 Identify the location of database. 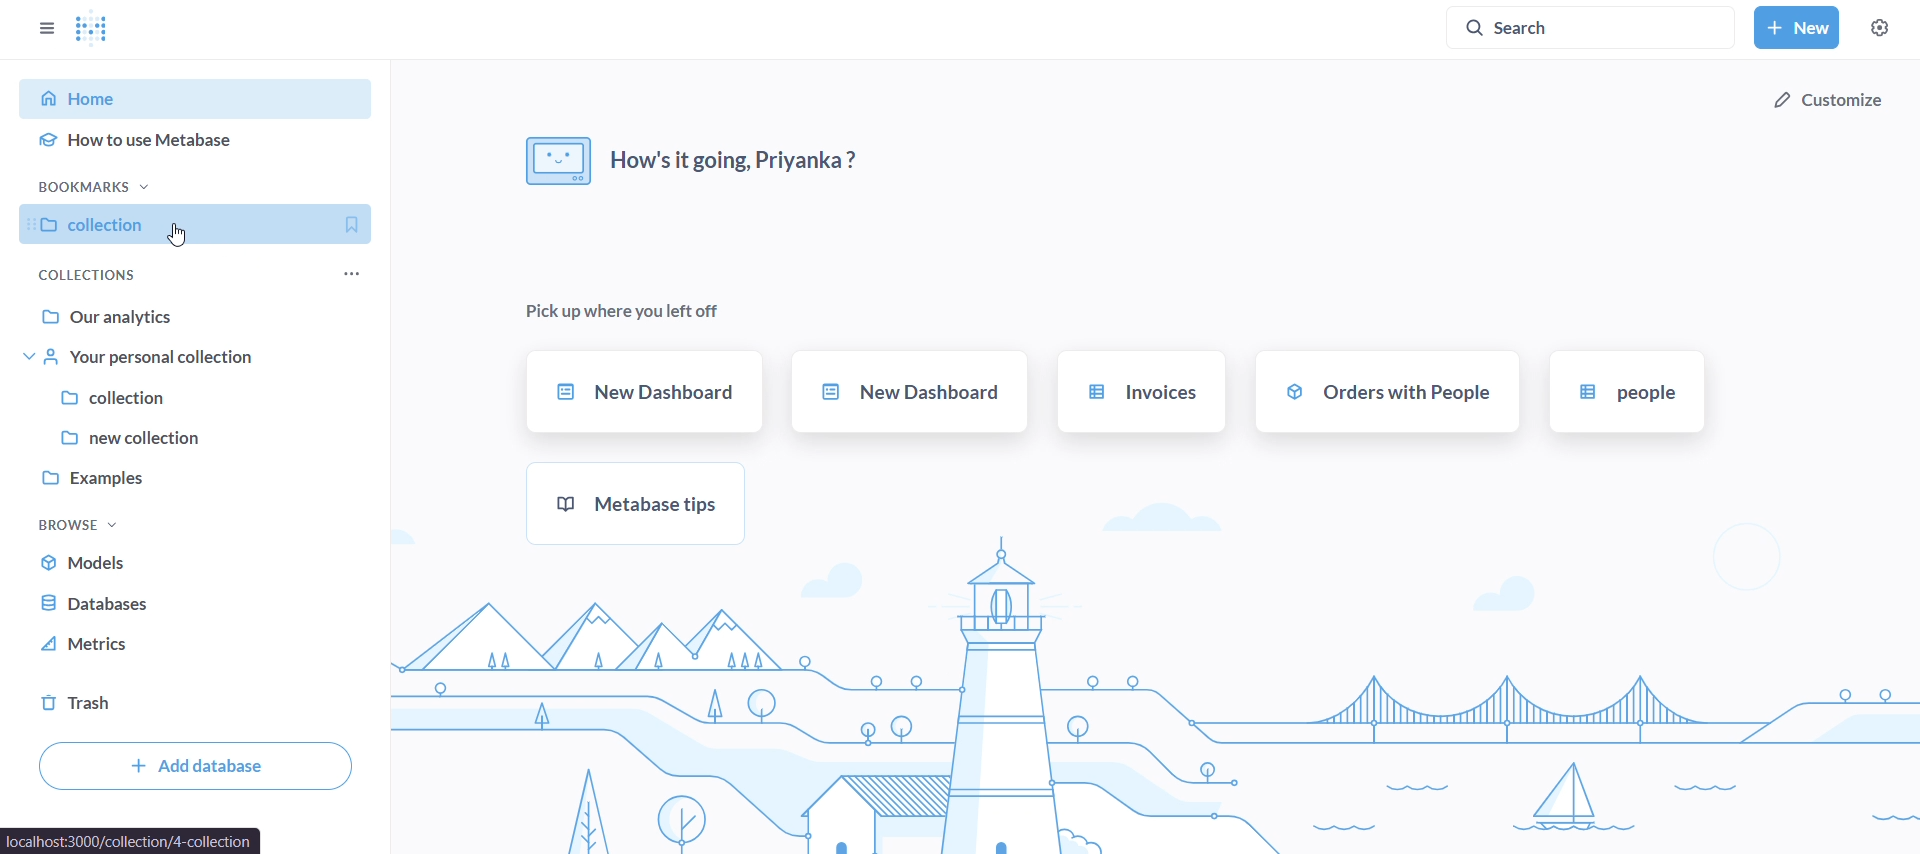
(175, 602).